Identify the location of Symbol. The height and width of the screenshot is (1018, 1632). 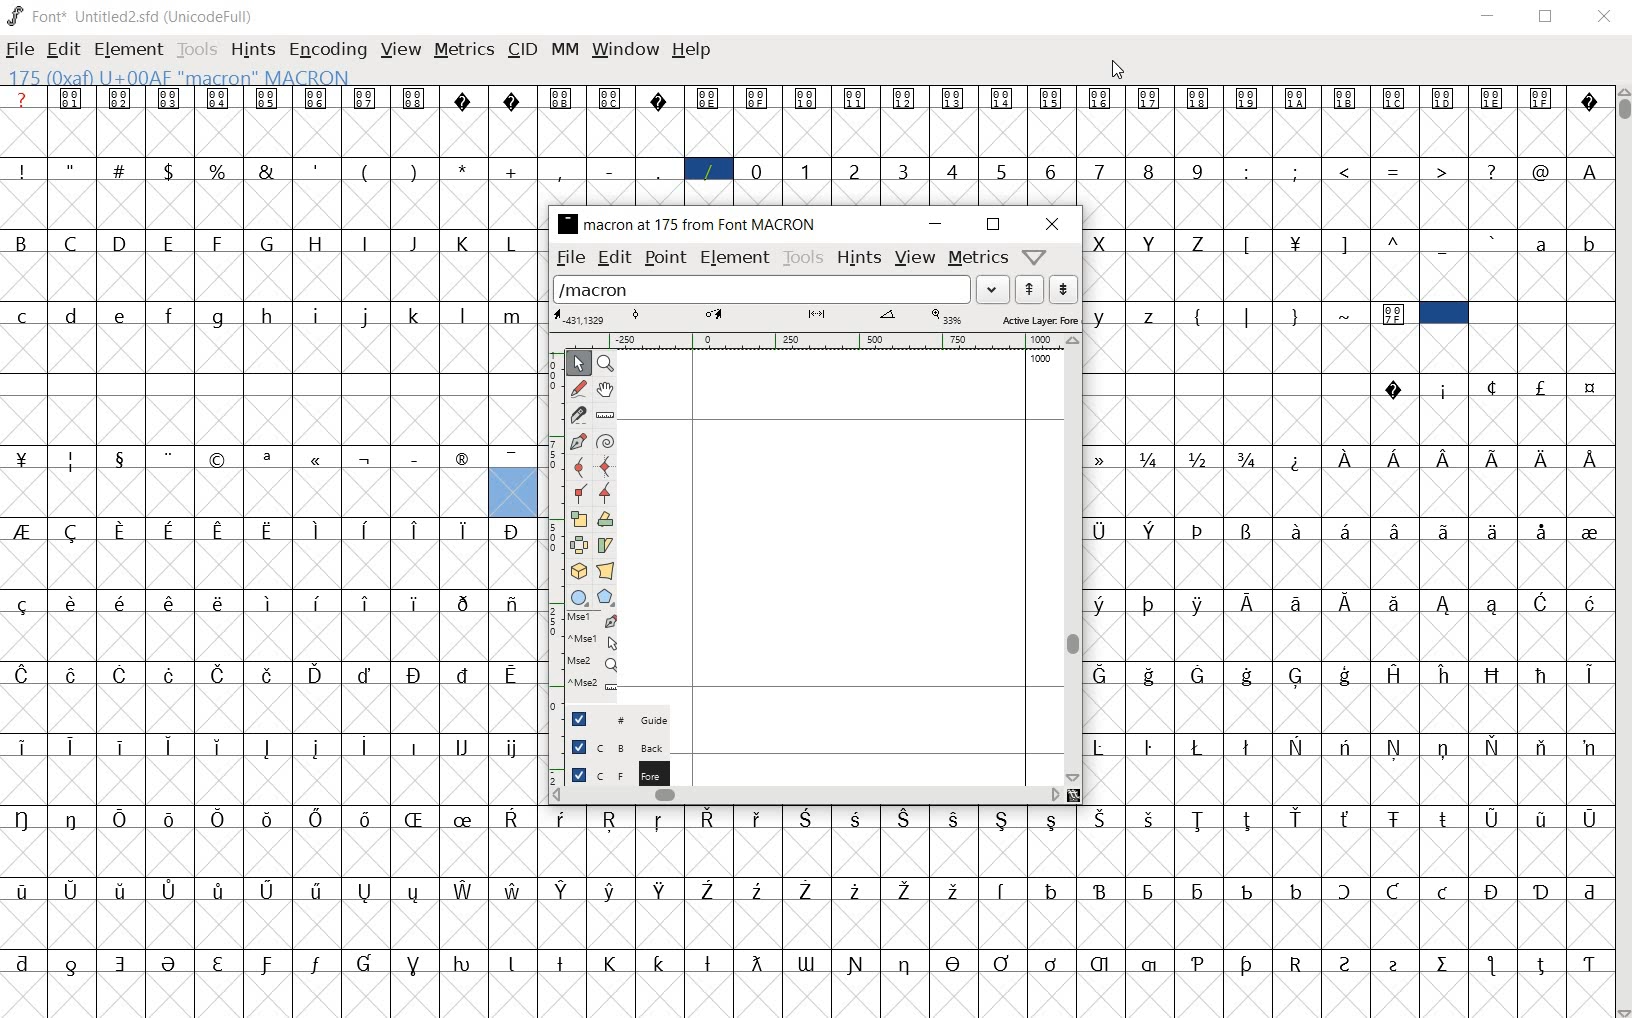
(1051, 889).